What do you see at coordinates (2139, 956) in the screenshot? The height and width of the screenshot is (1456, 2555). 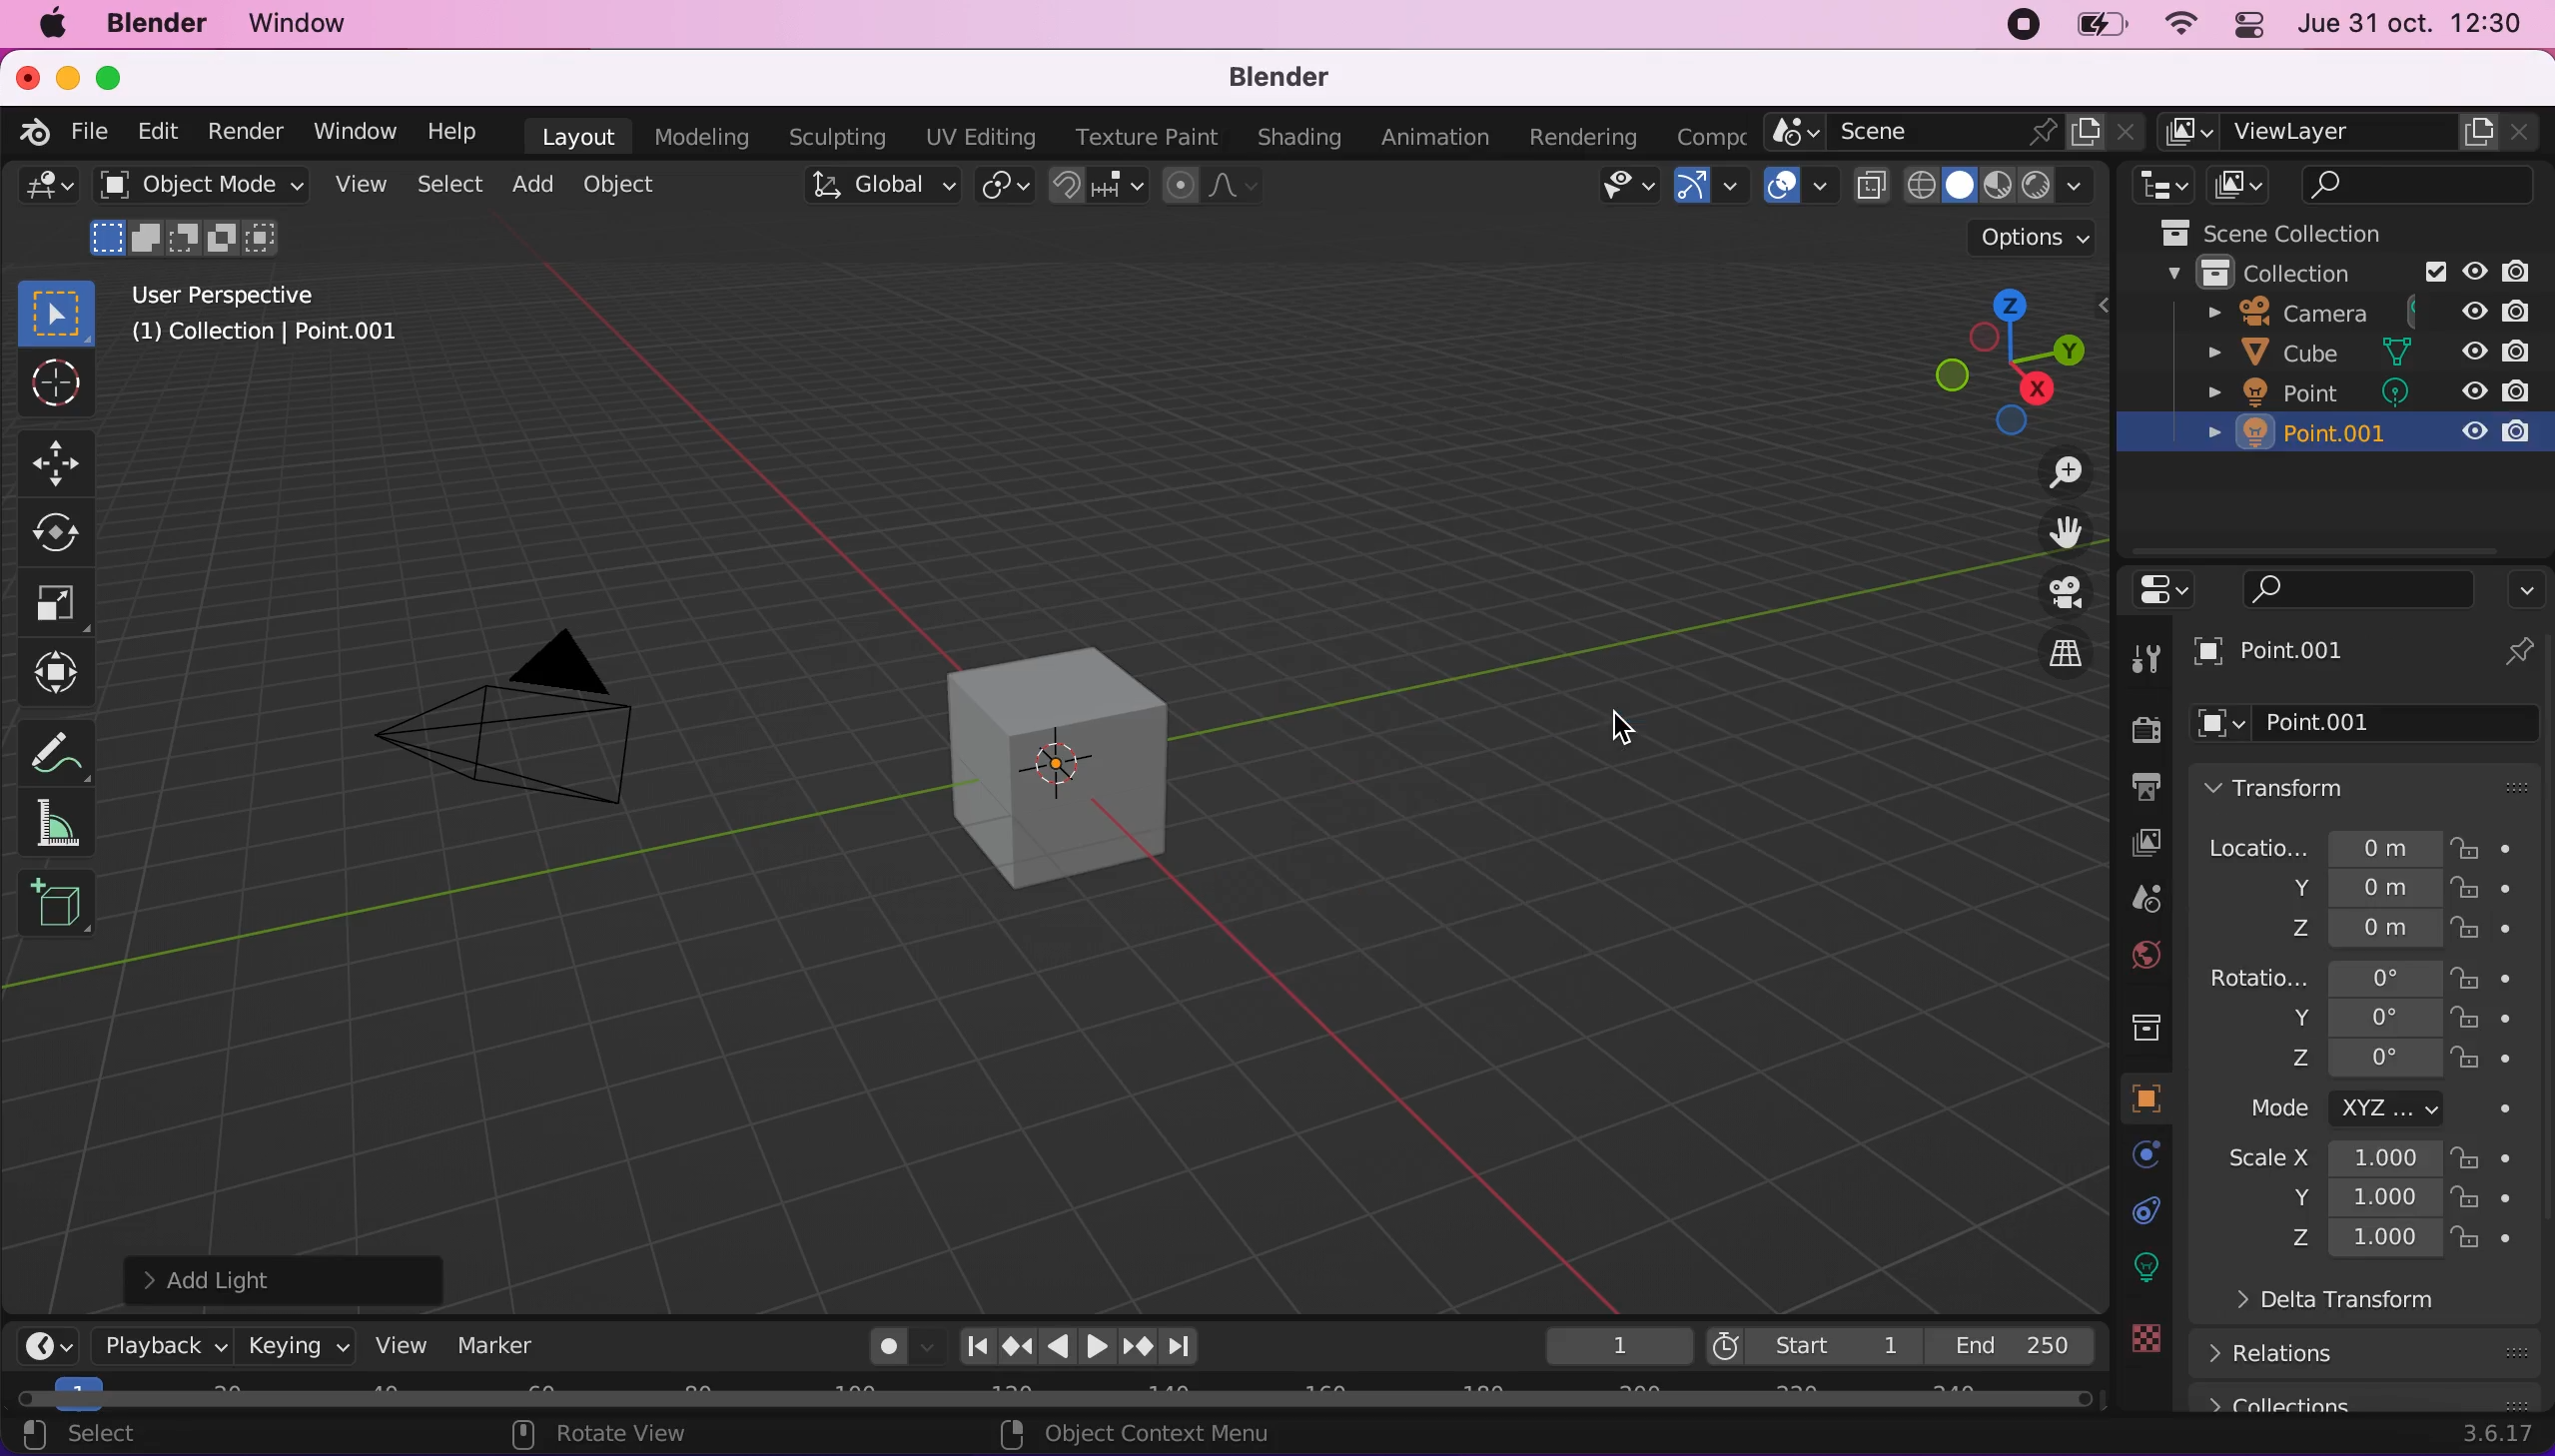 I see `world` at bounding box center [2139, 956].